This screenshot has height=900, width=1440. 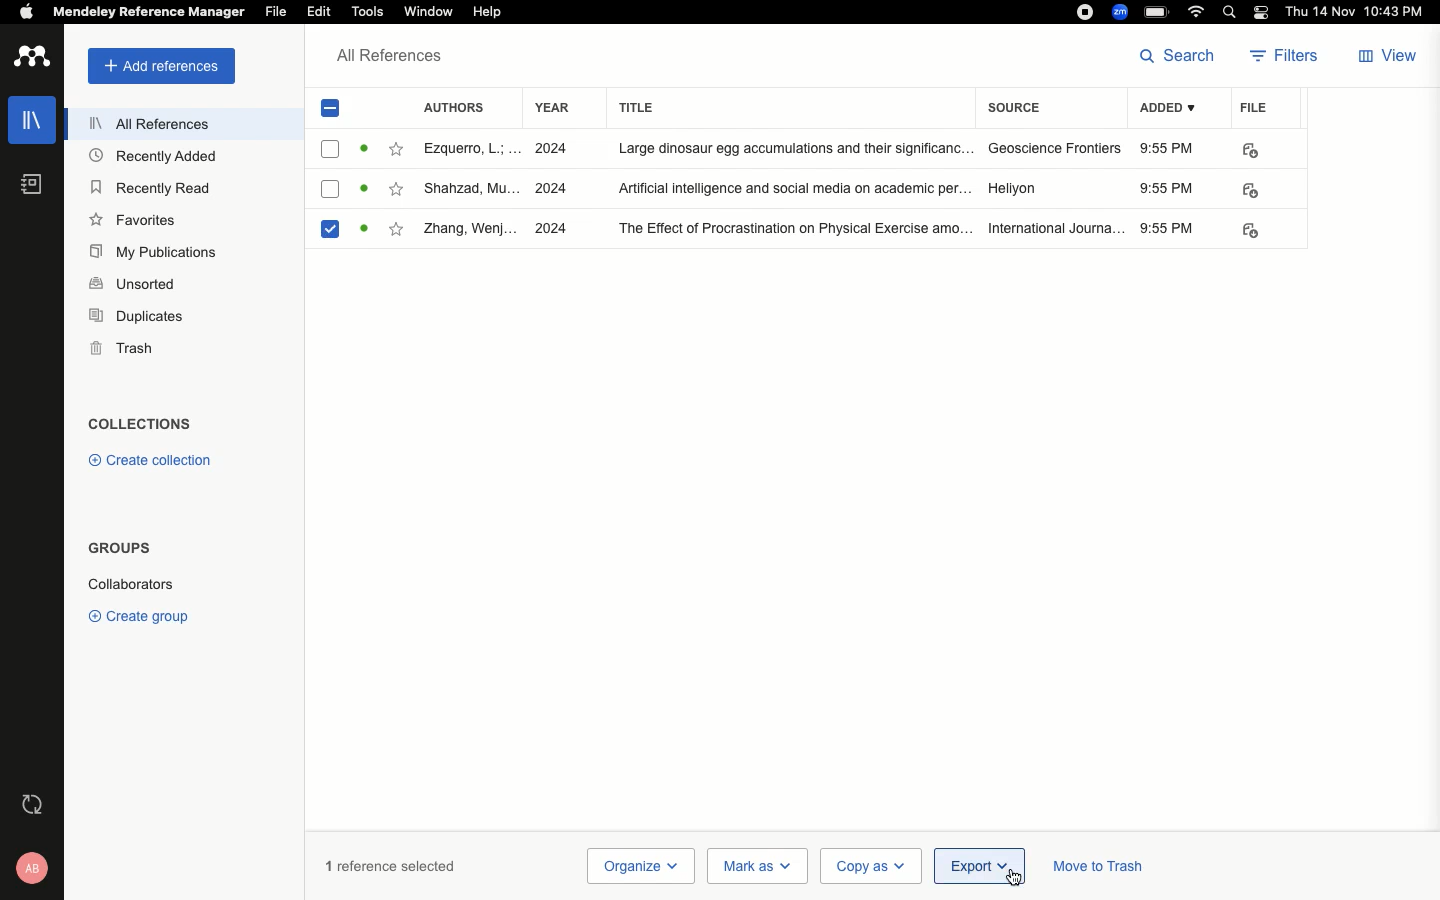 I want to click on Source, so click(x=1020, y=110).